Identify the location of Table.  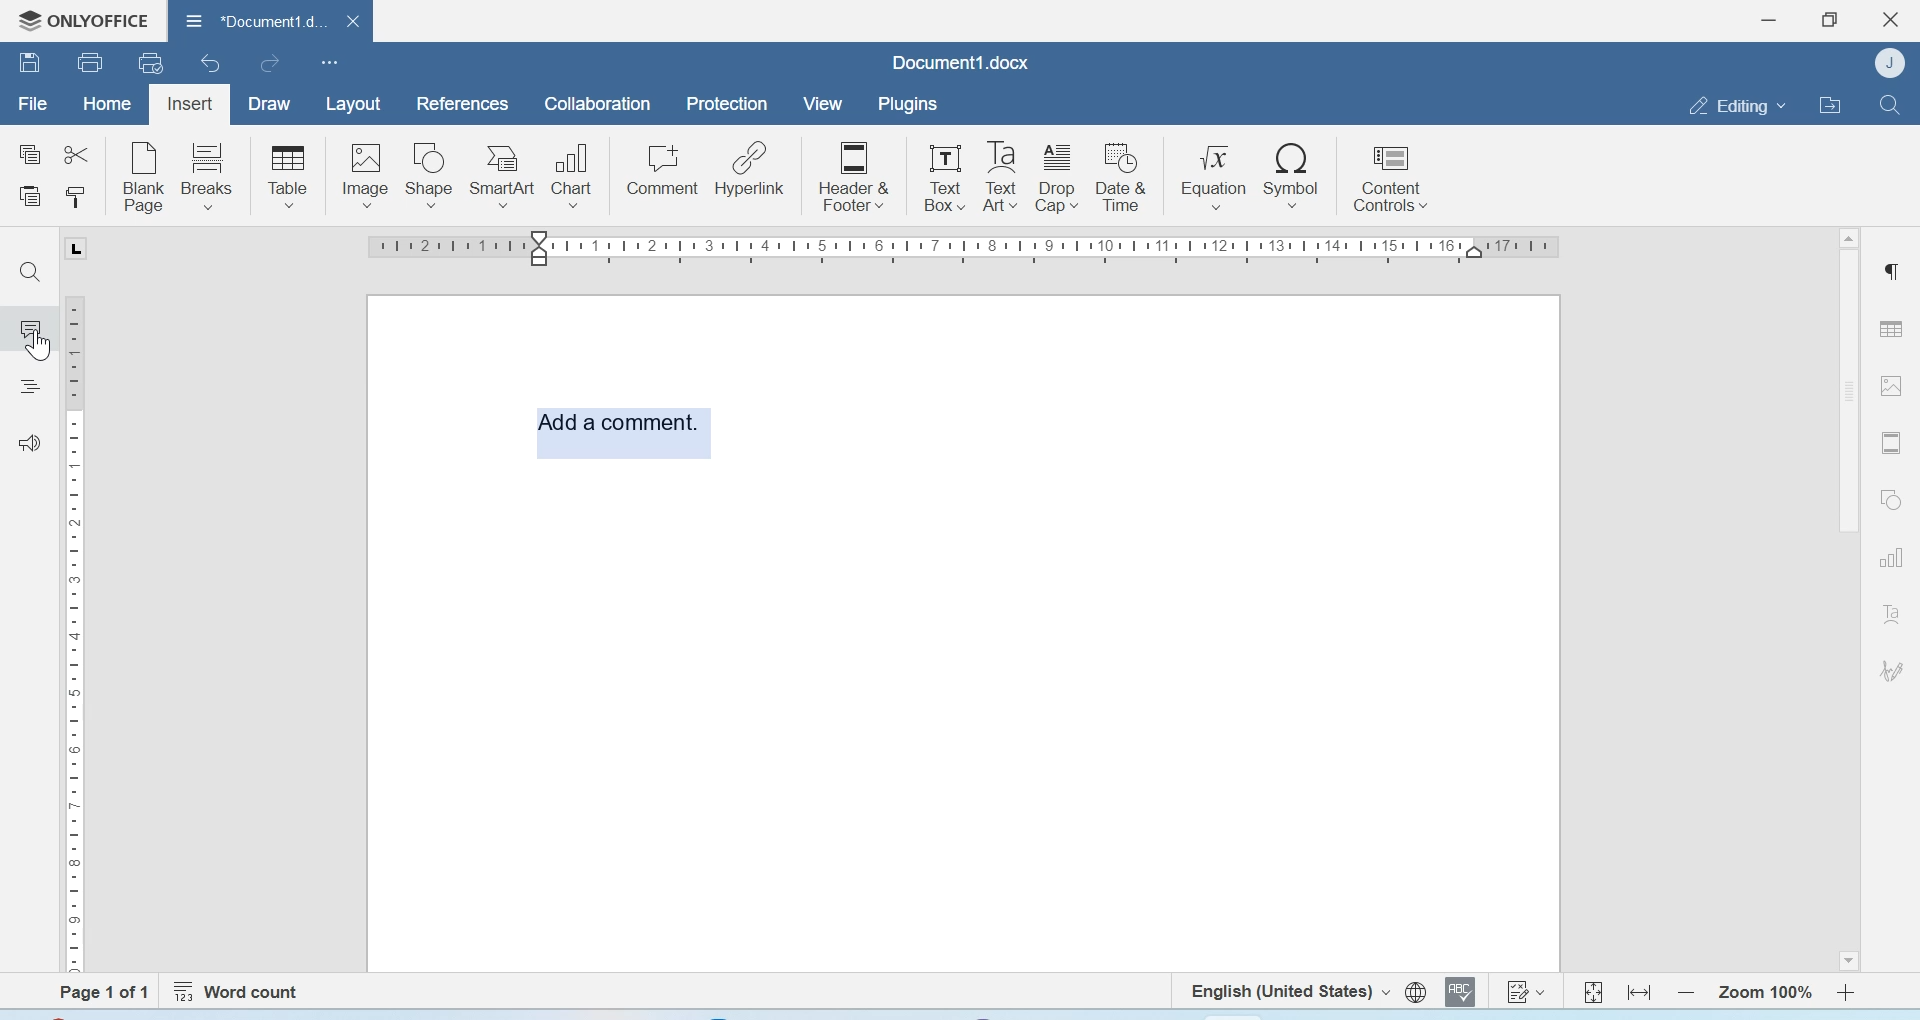
(1891, 328).